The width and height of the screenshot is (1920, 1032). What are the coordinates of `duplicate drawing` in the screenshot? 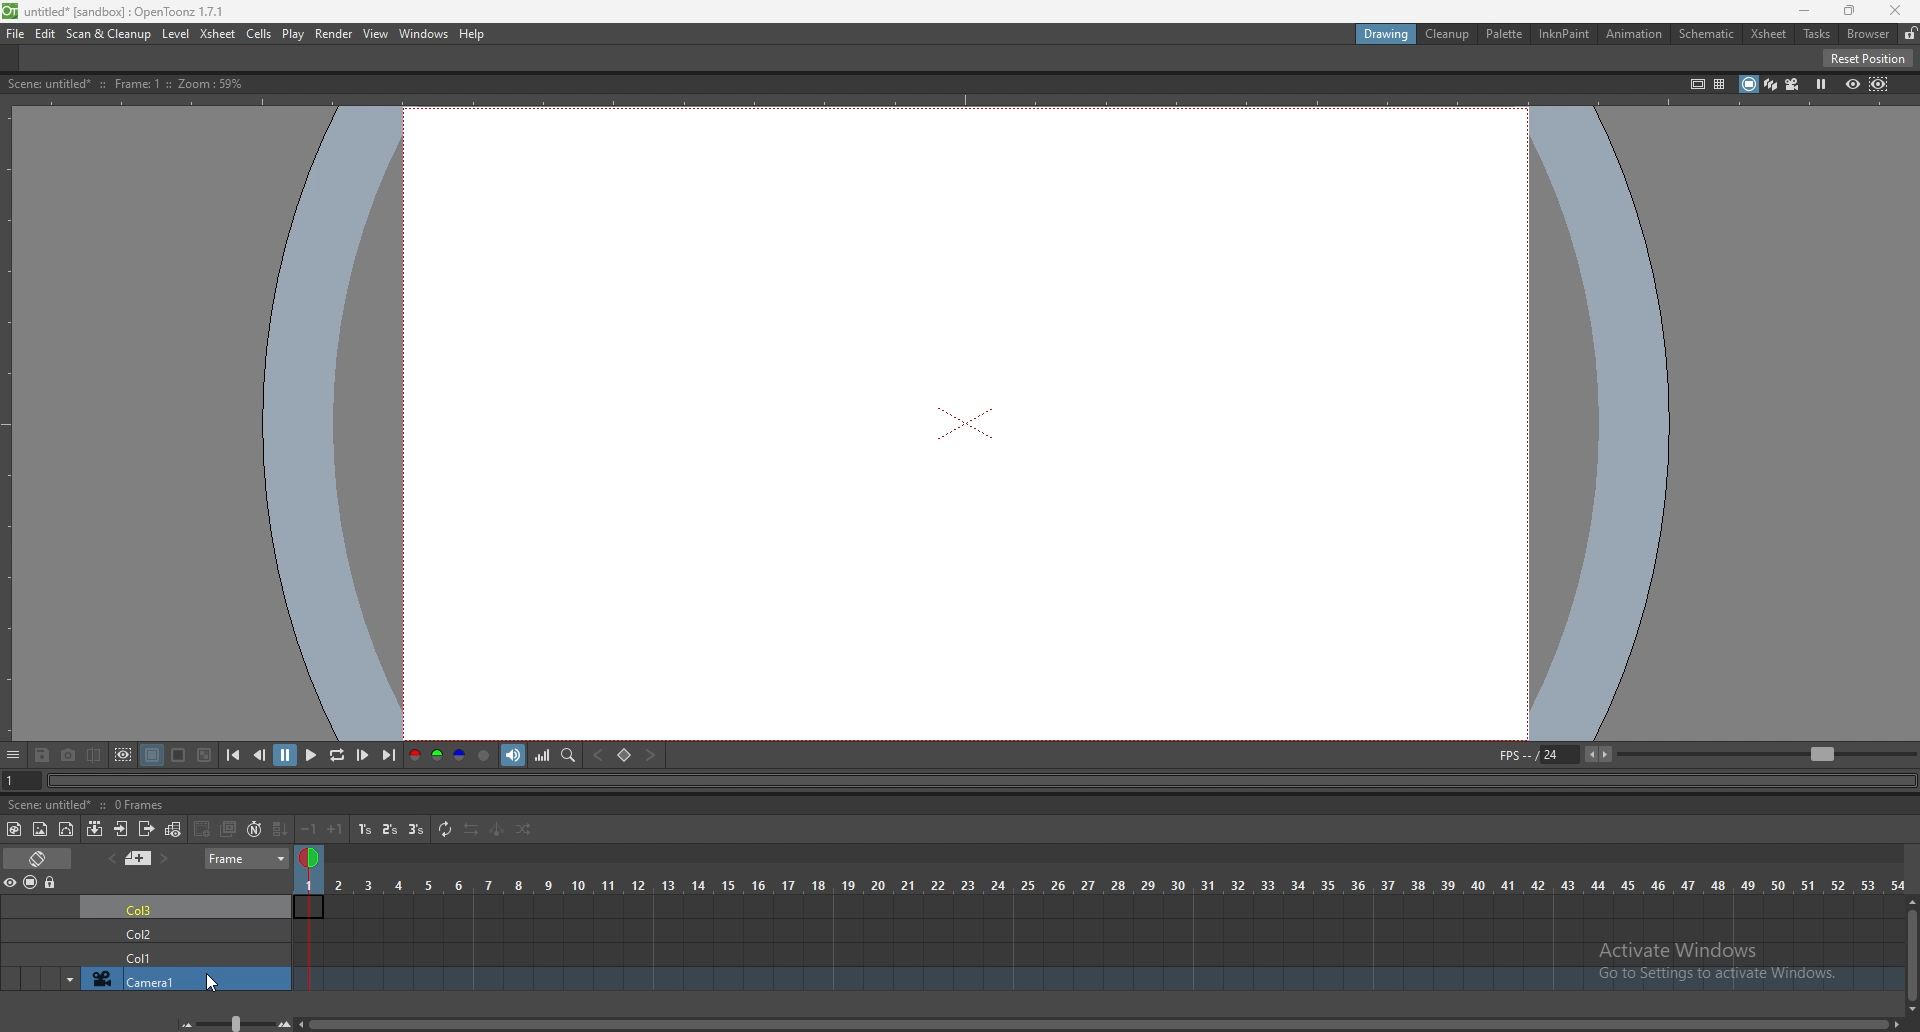 It's located at (230, 828).